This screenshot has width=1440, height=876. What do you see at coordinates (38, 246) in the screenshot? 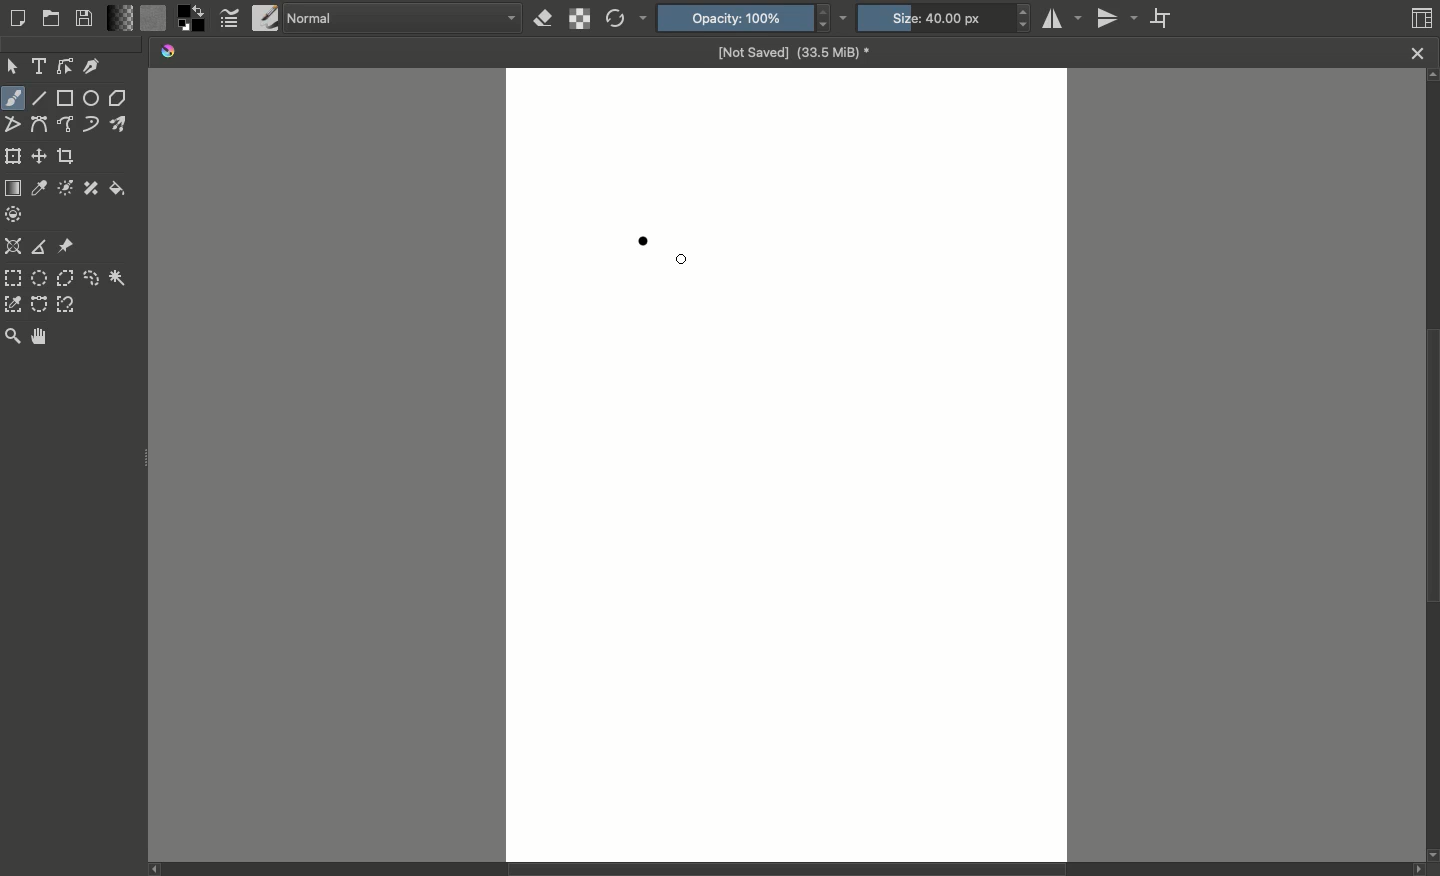
I see `Measure the distance between two points` at bounding box center [38, 246].